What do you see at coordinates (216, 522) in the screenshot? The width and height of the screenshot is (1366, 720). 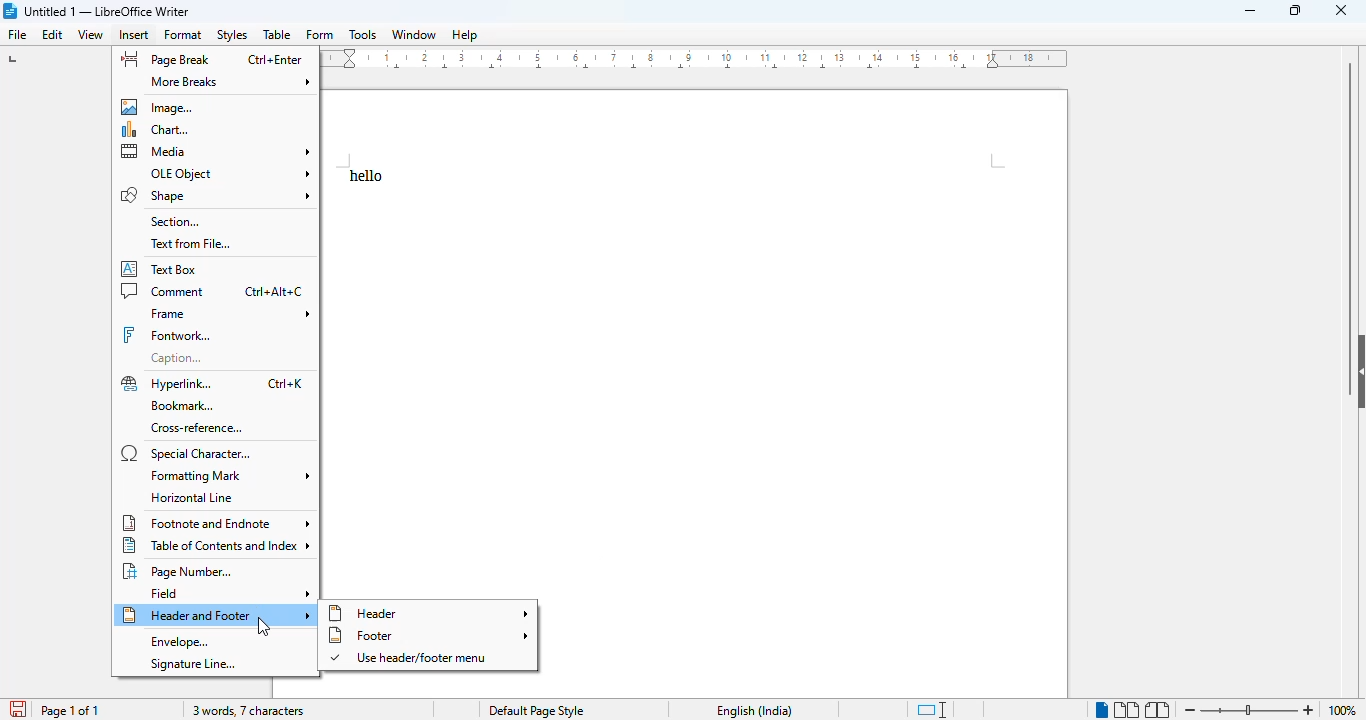 I see `footnote and endnote` at bounding box center [216, 522].